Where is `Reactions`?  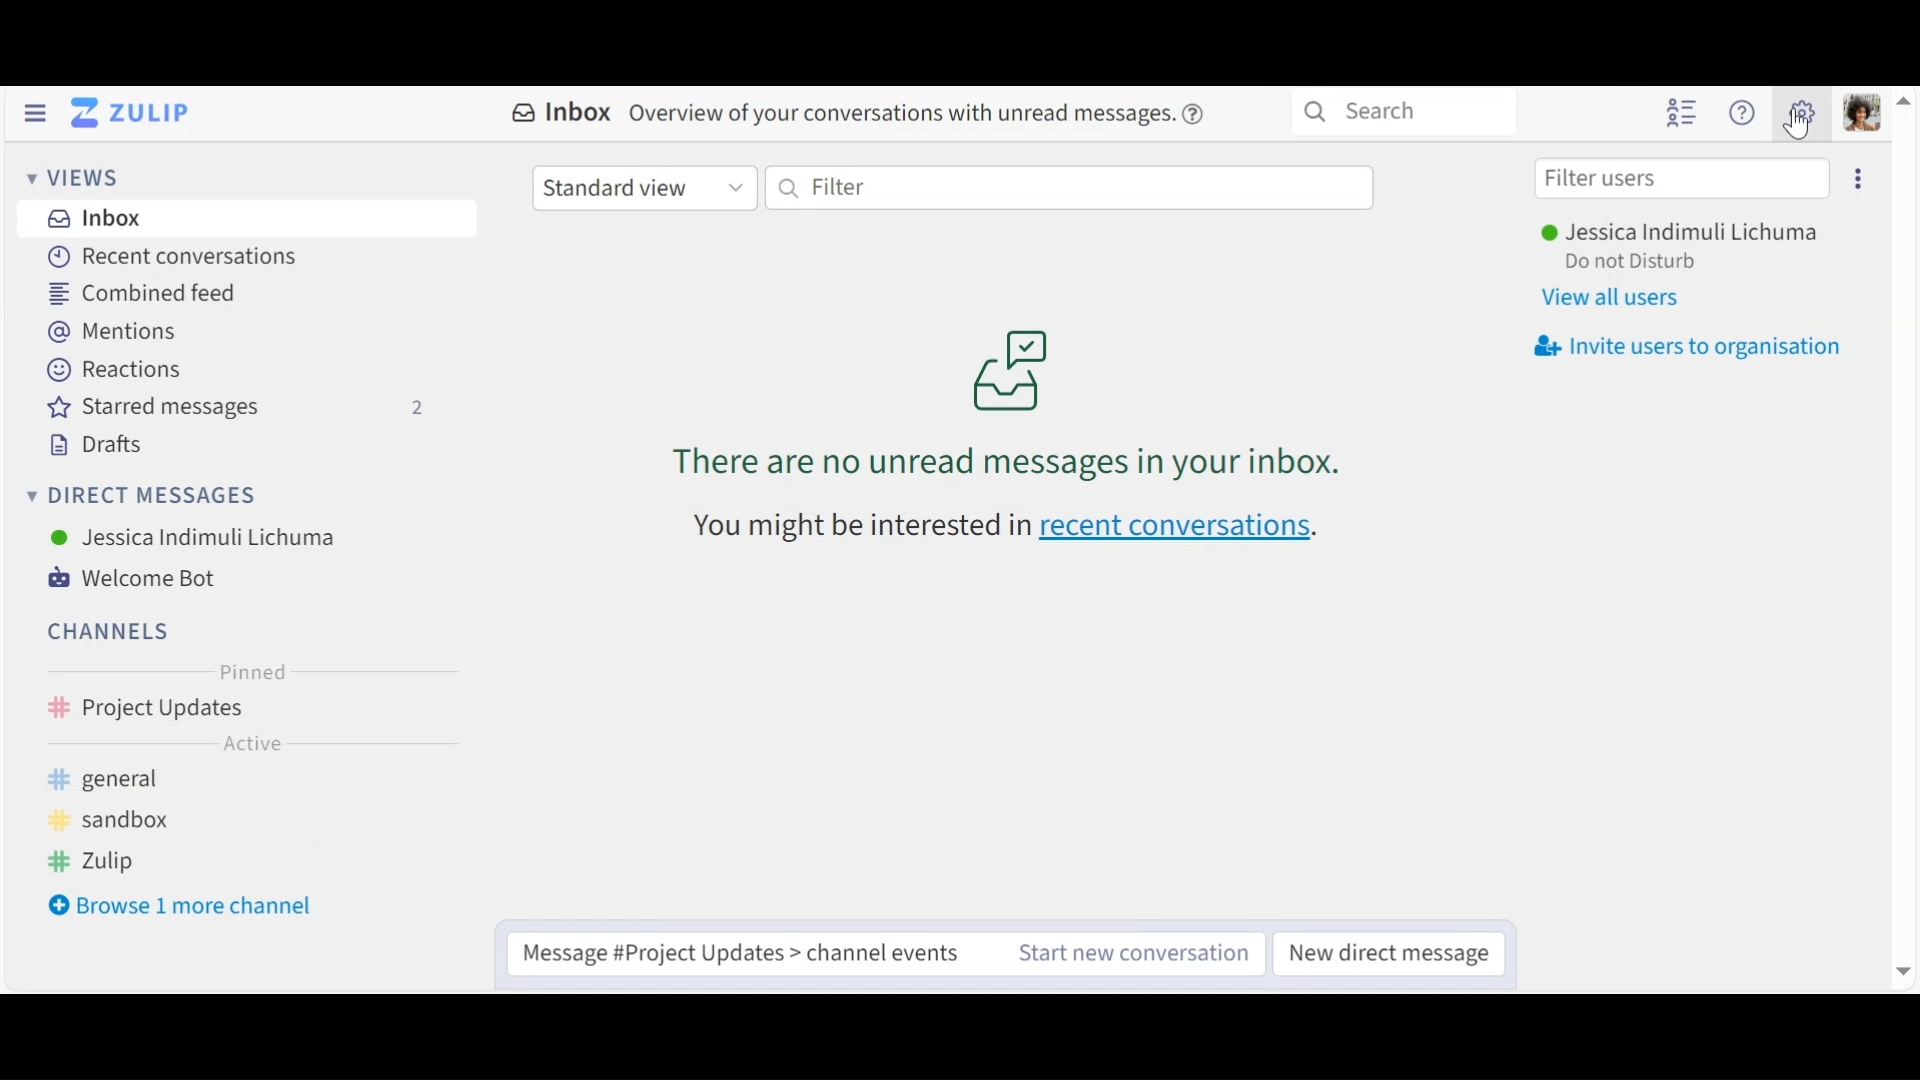
Reactions is located at coordinates (113, 370).